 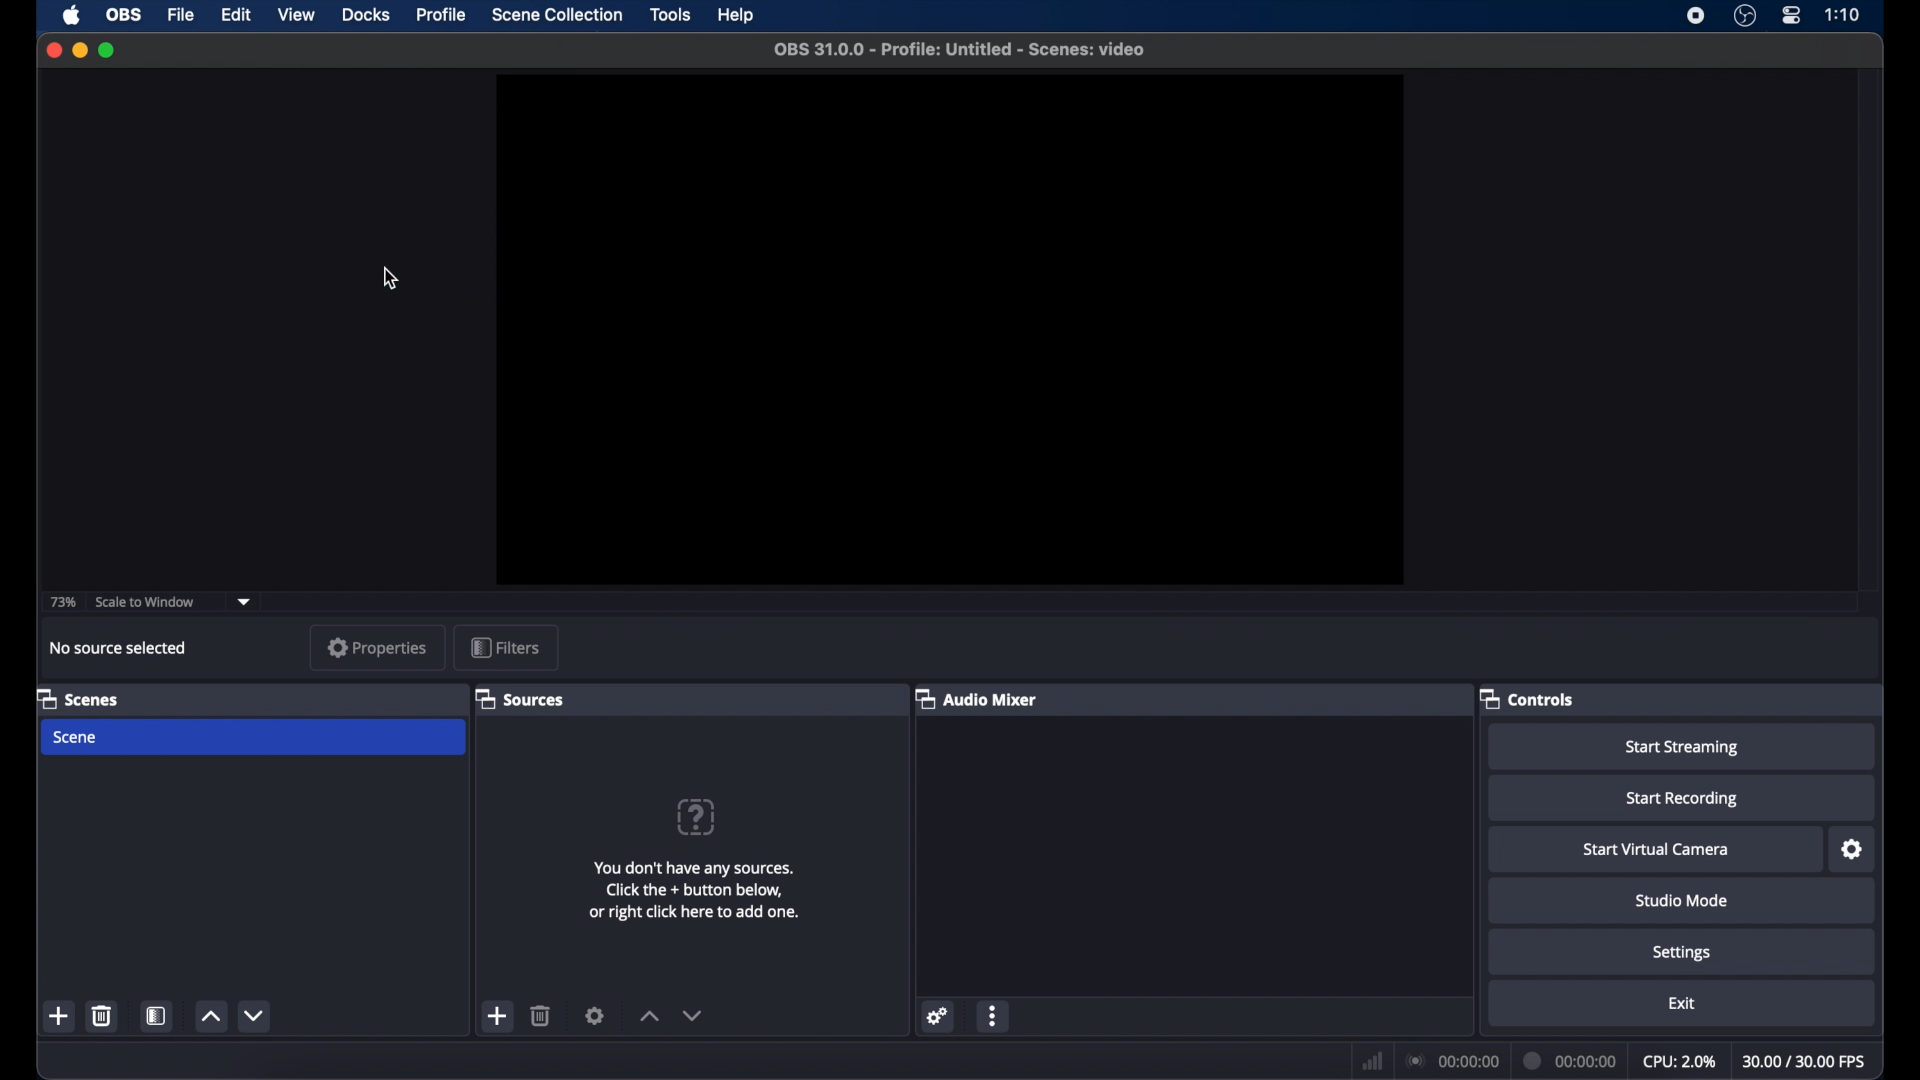 I want to click on netwrok, so click(x=1372, y=1061).